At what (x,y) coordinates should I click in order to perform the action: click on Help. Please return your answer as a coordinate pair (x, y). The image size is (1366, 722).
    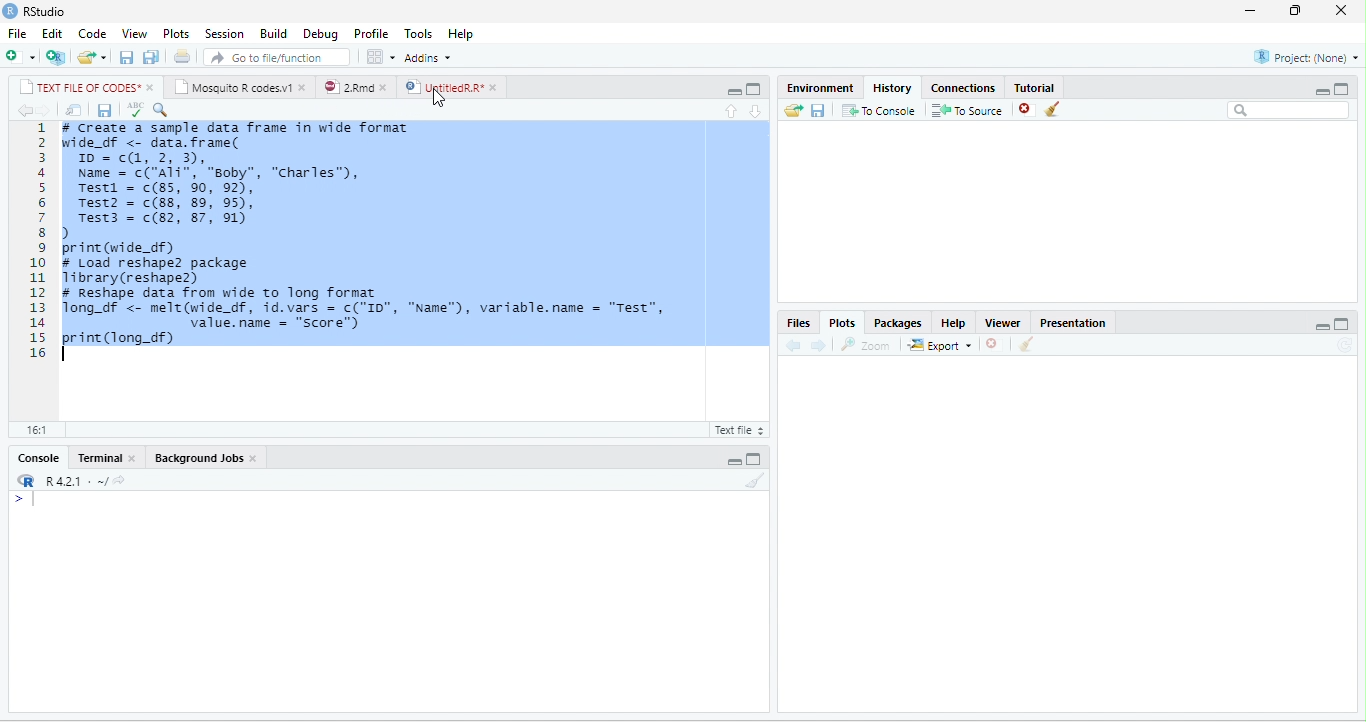
    Looking at the image, I should click on (460, 34).